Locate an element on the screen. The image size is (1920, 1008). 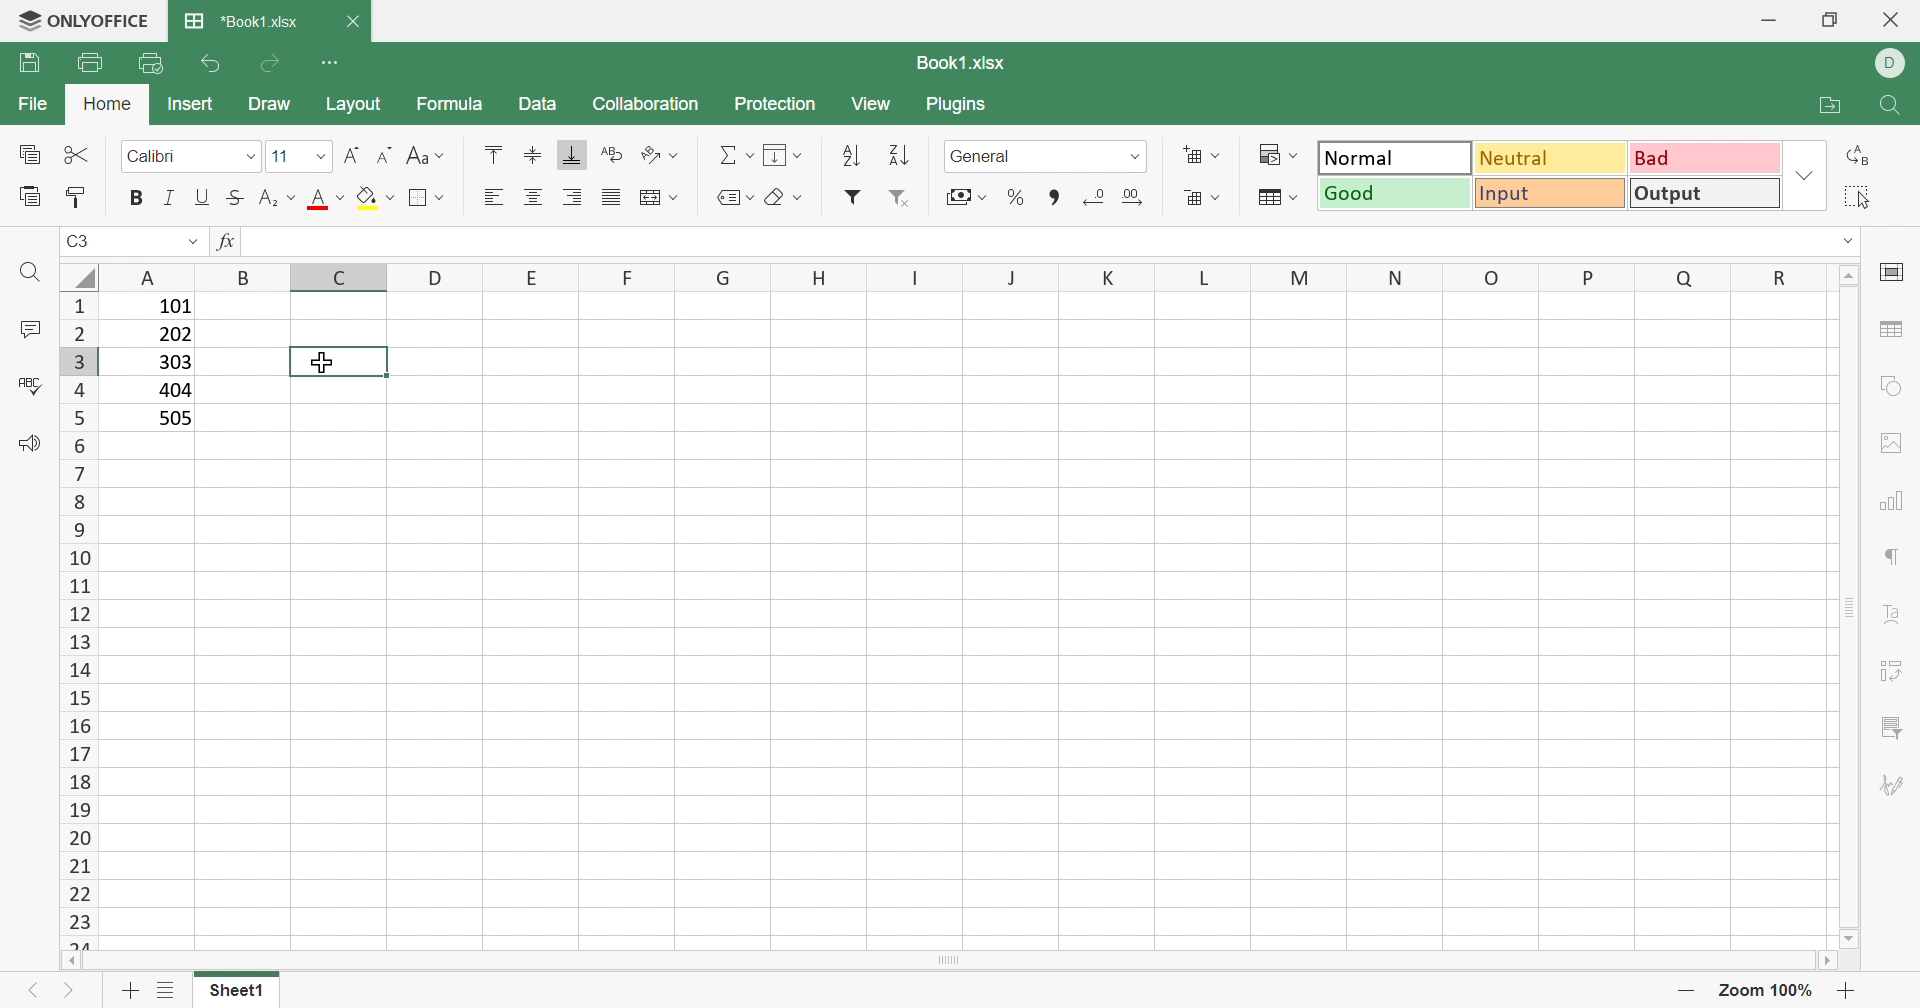
Formula is located at coordinates (451, 102).